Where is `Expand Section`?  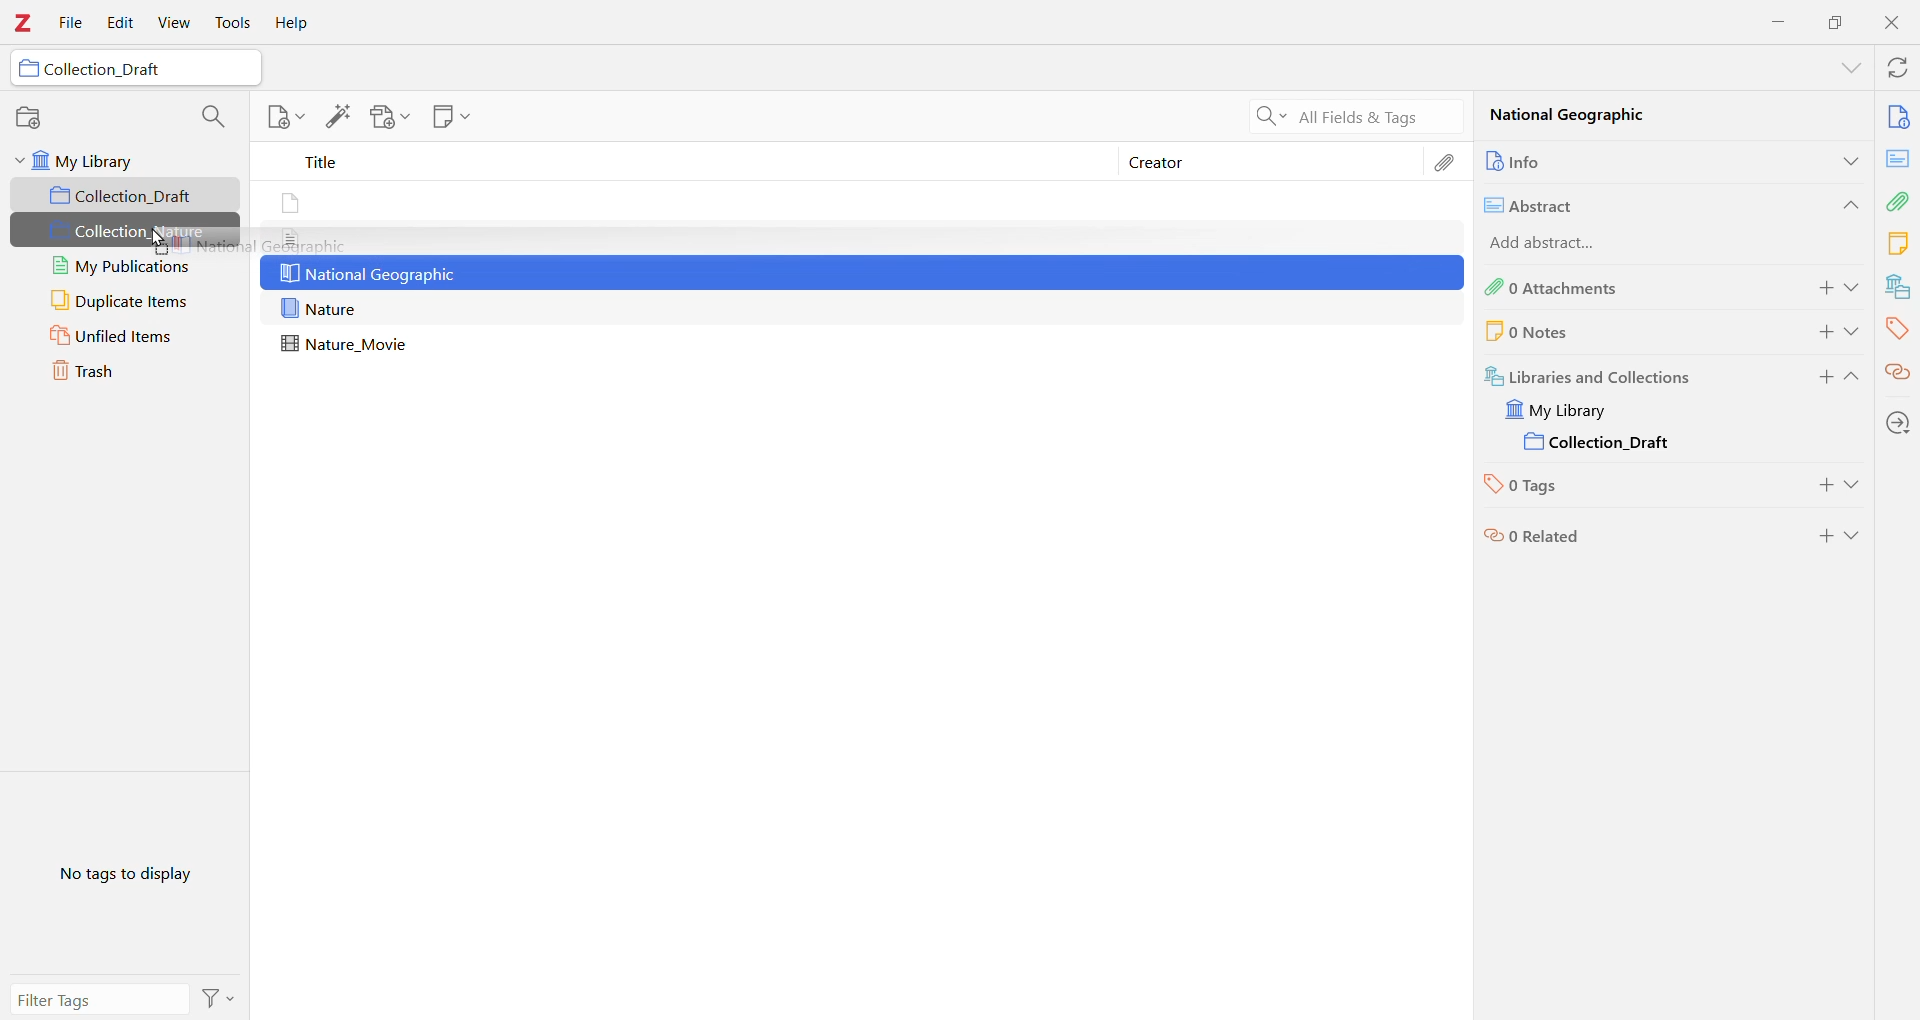 Expand Section is located at coordinates (1850, 68).